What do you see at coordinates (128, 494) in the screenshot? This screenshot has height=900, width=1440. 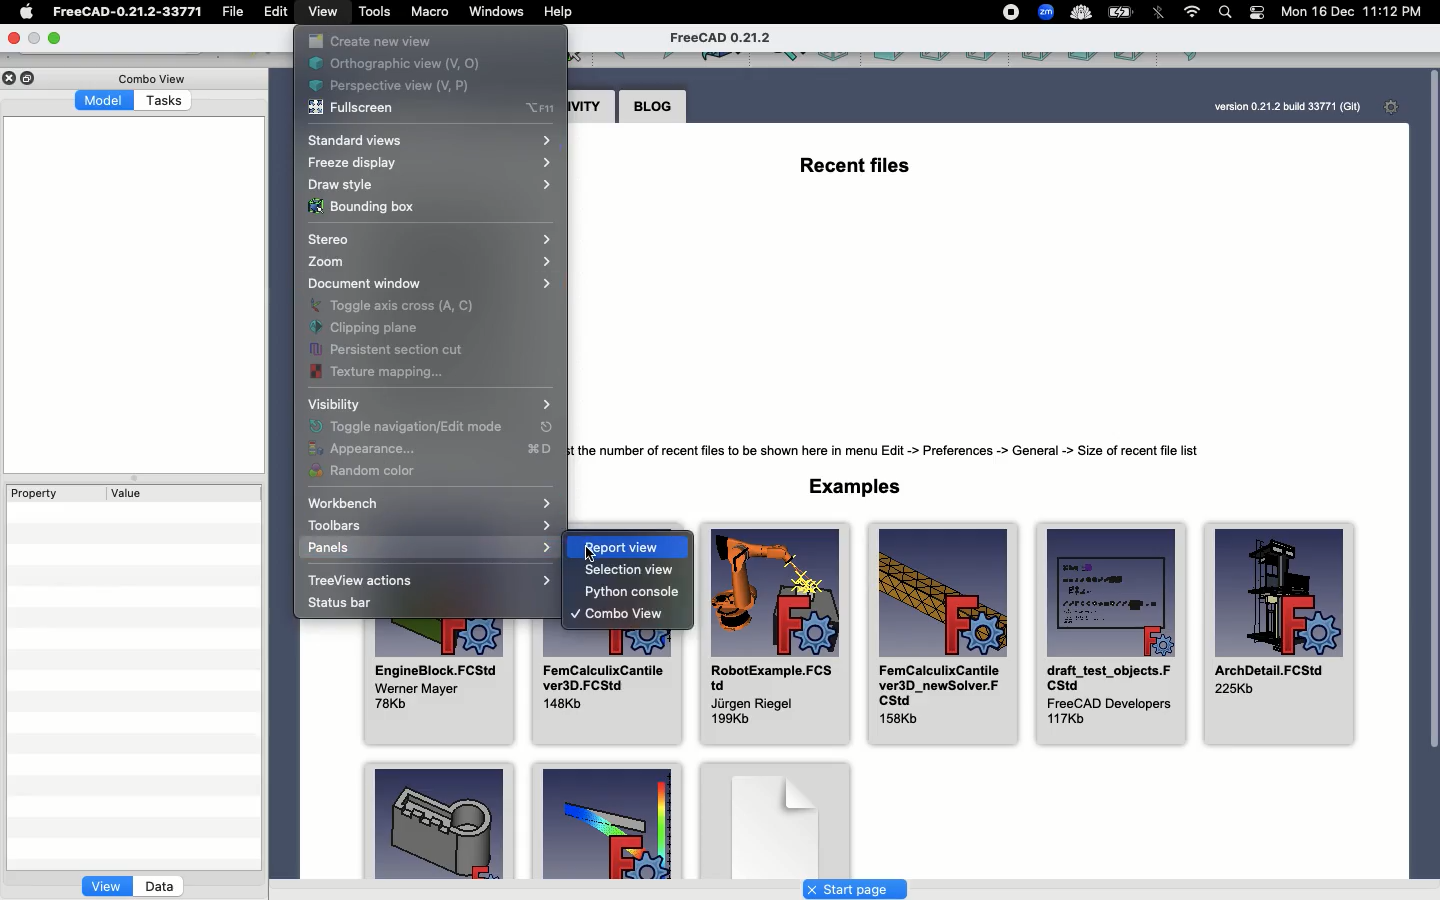 I see `Value` at bounding box center [128, 494].